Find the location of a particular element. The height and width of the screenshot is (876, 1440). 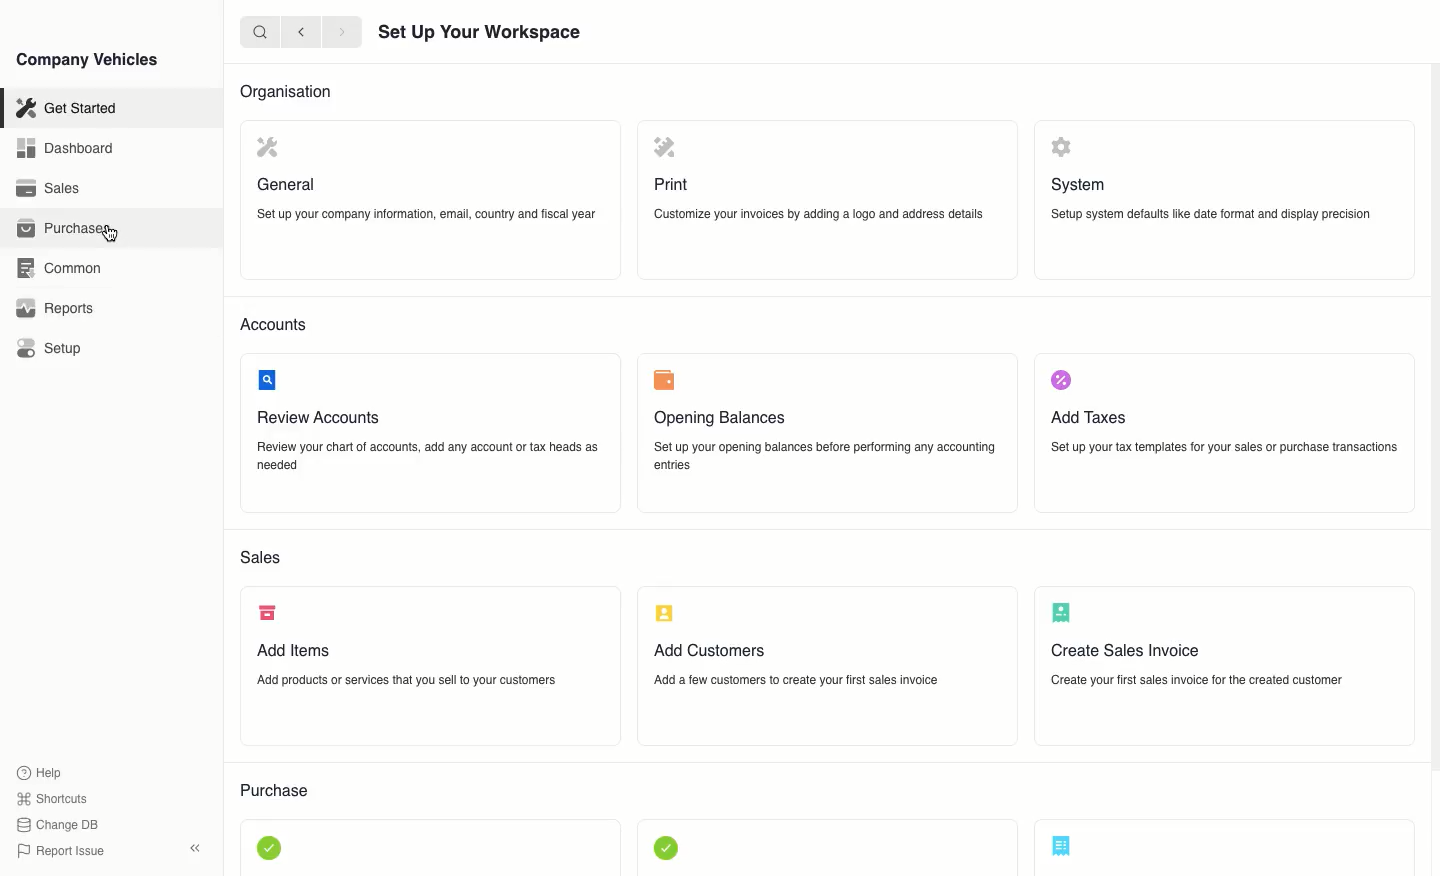

Purchase is located at coordinates (65, 230).